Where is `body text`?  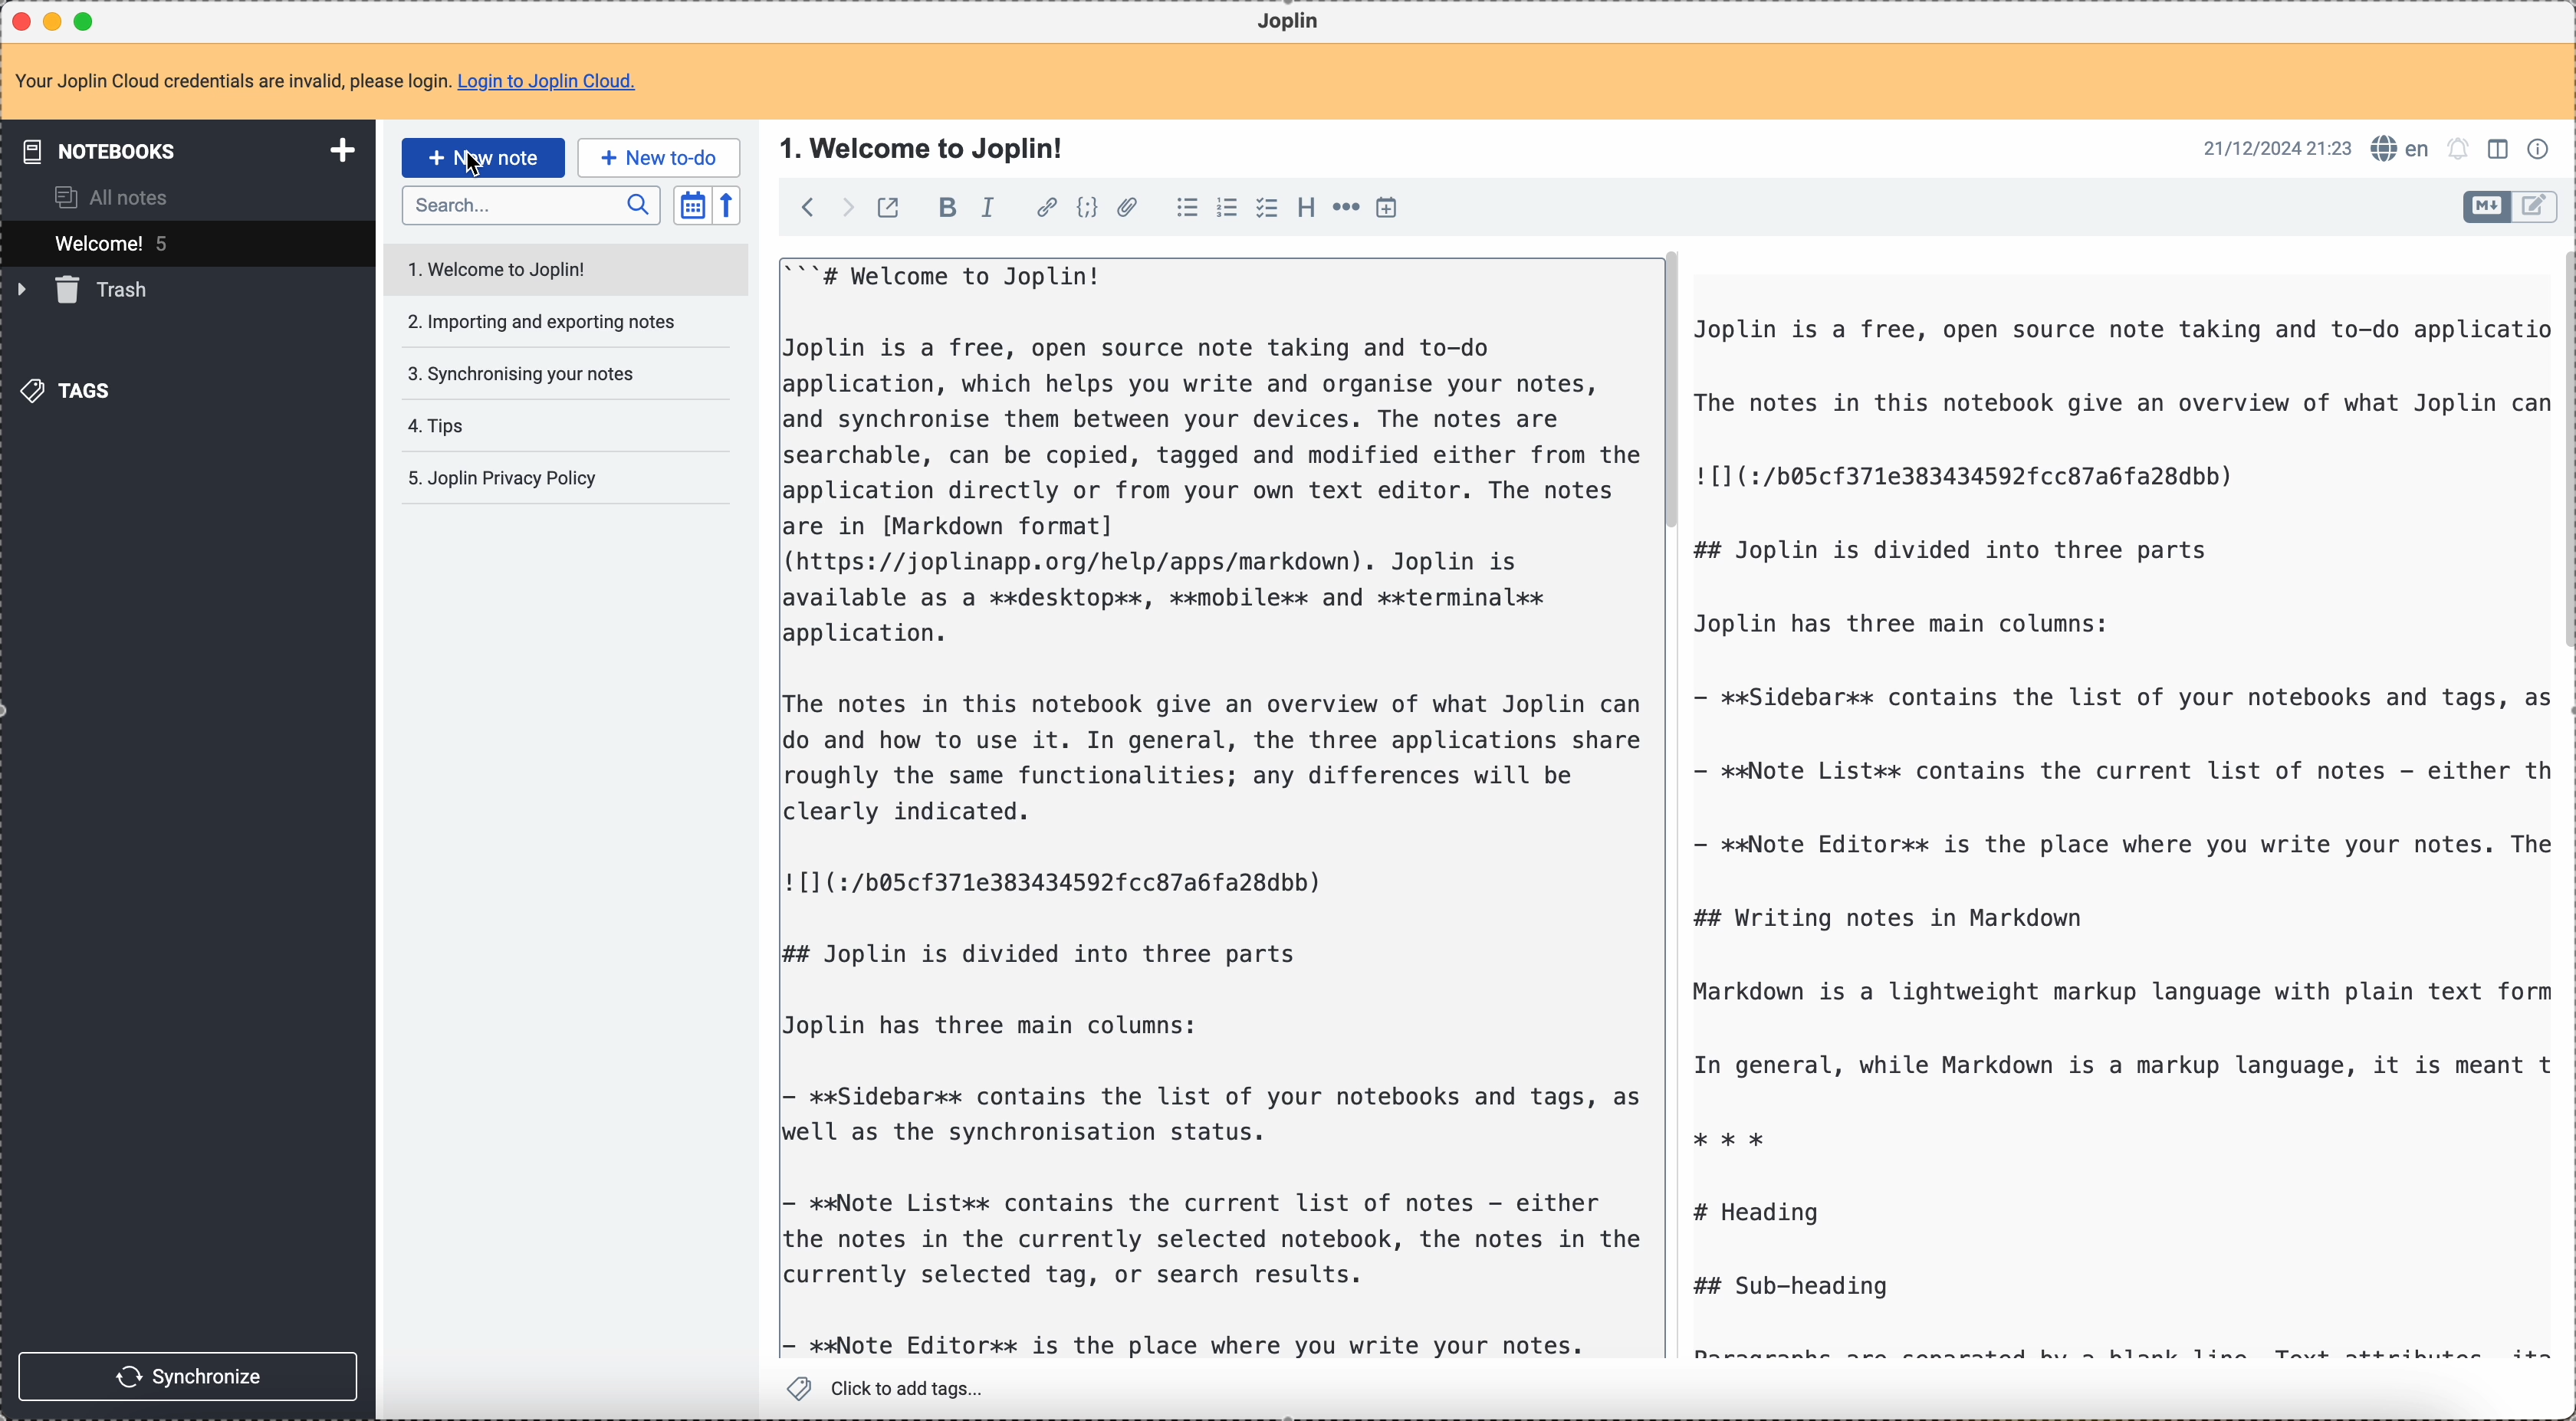 body text is located at coordinates (1214, 807).